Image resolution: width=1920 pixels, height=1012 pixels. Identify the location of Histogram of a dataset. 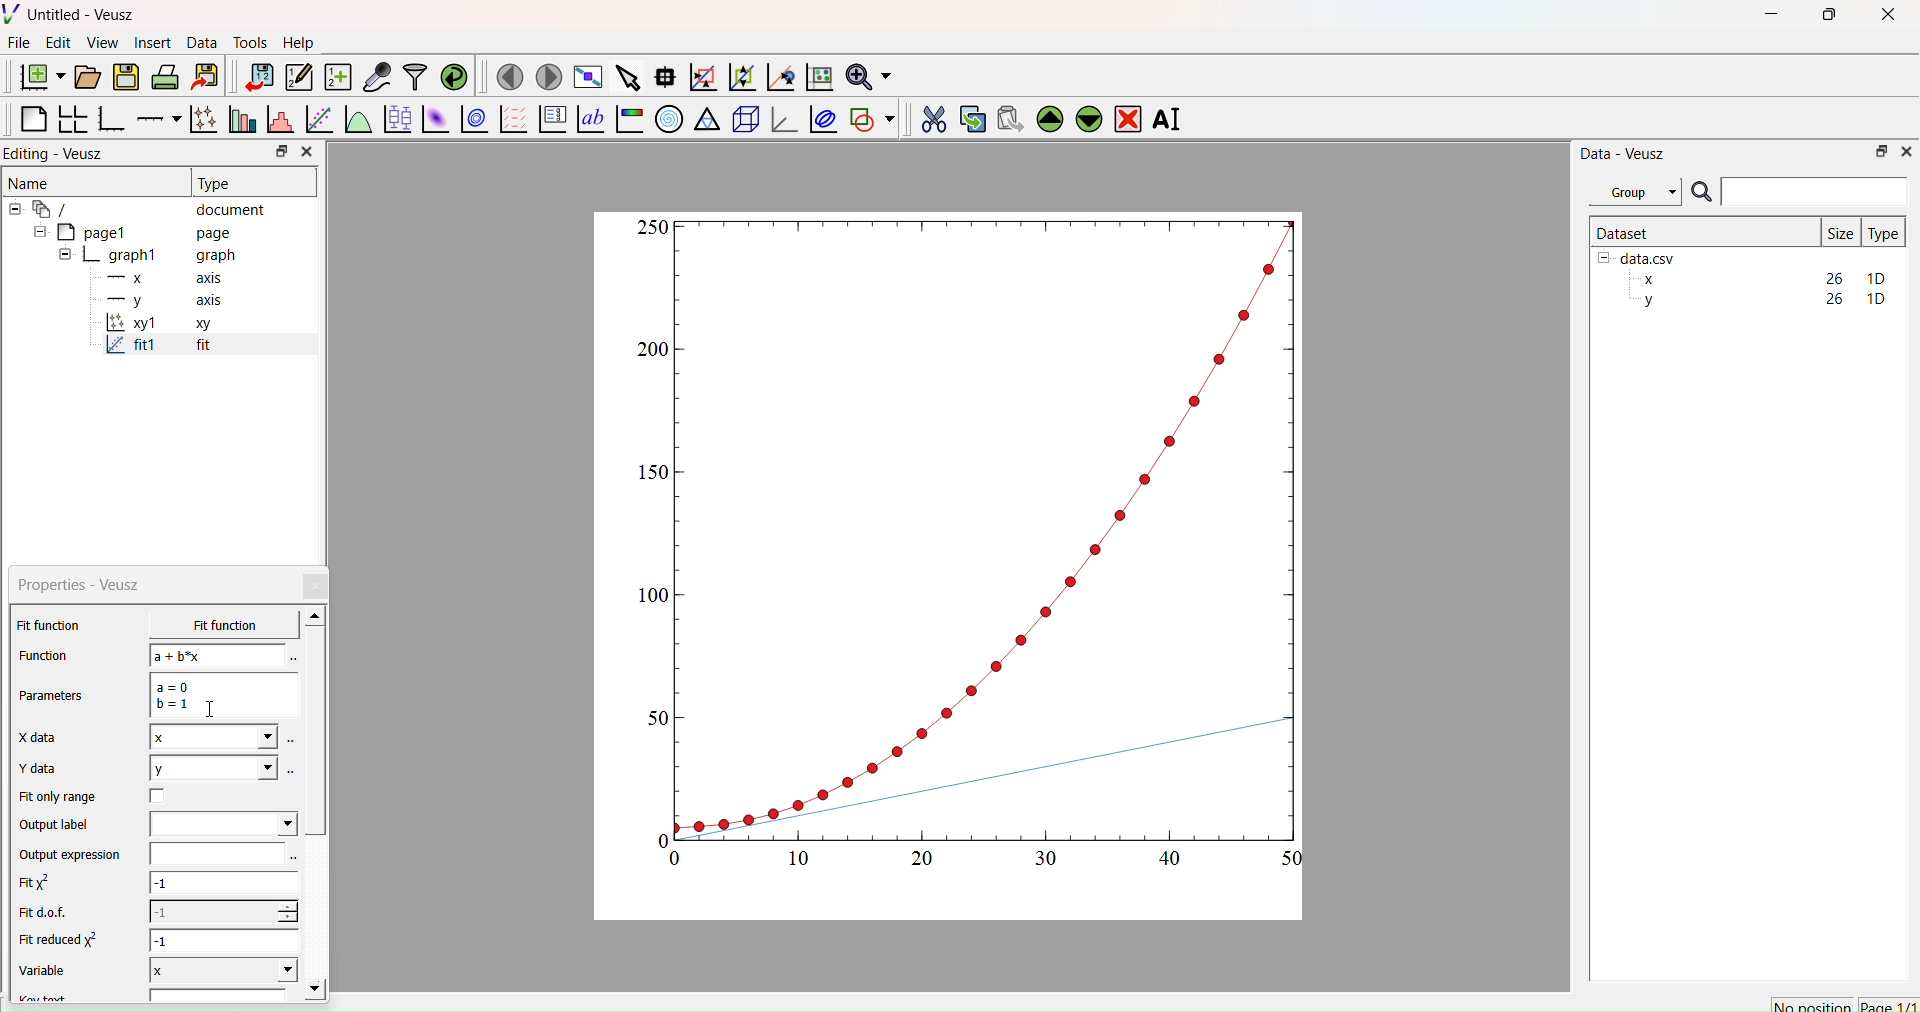
(276, 122).